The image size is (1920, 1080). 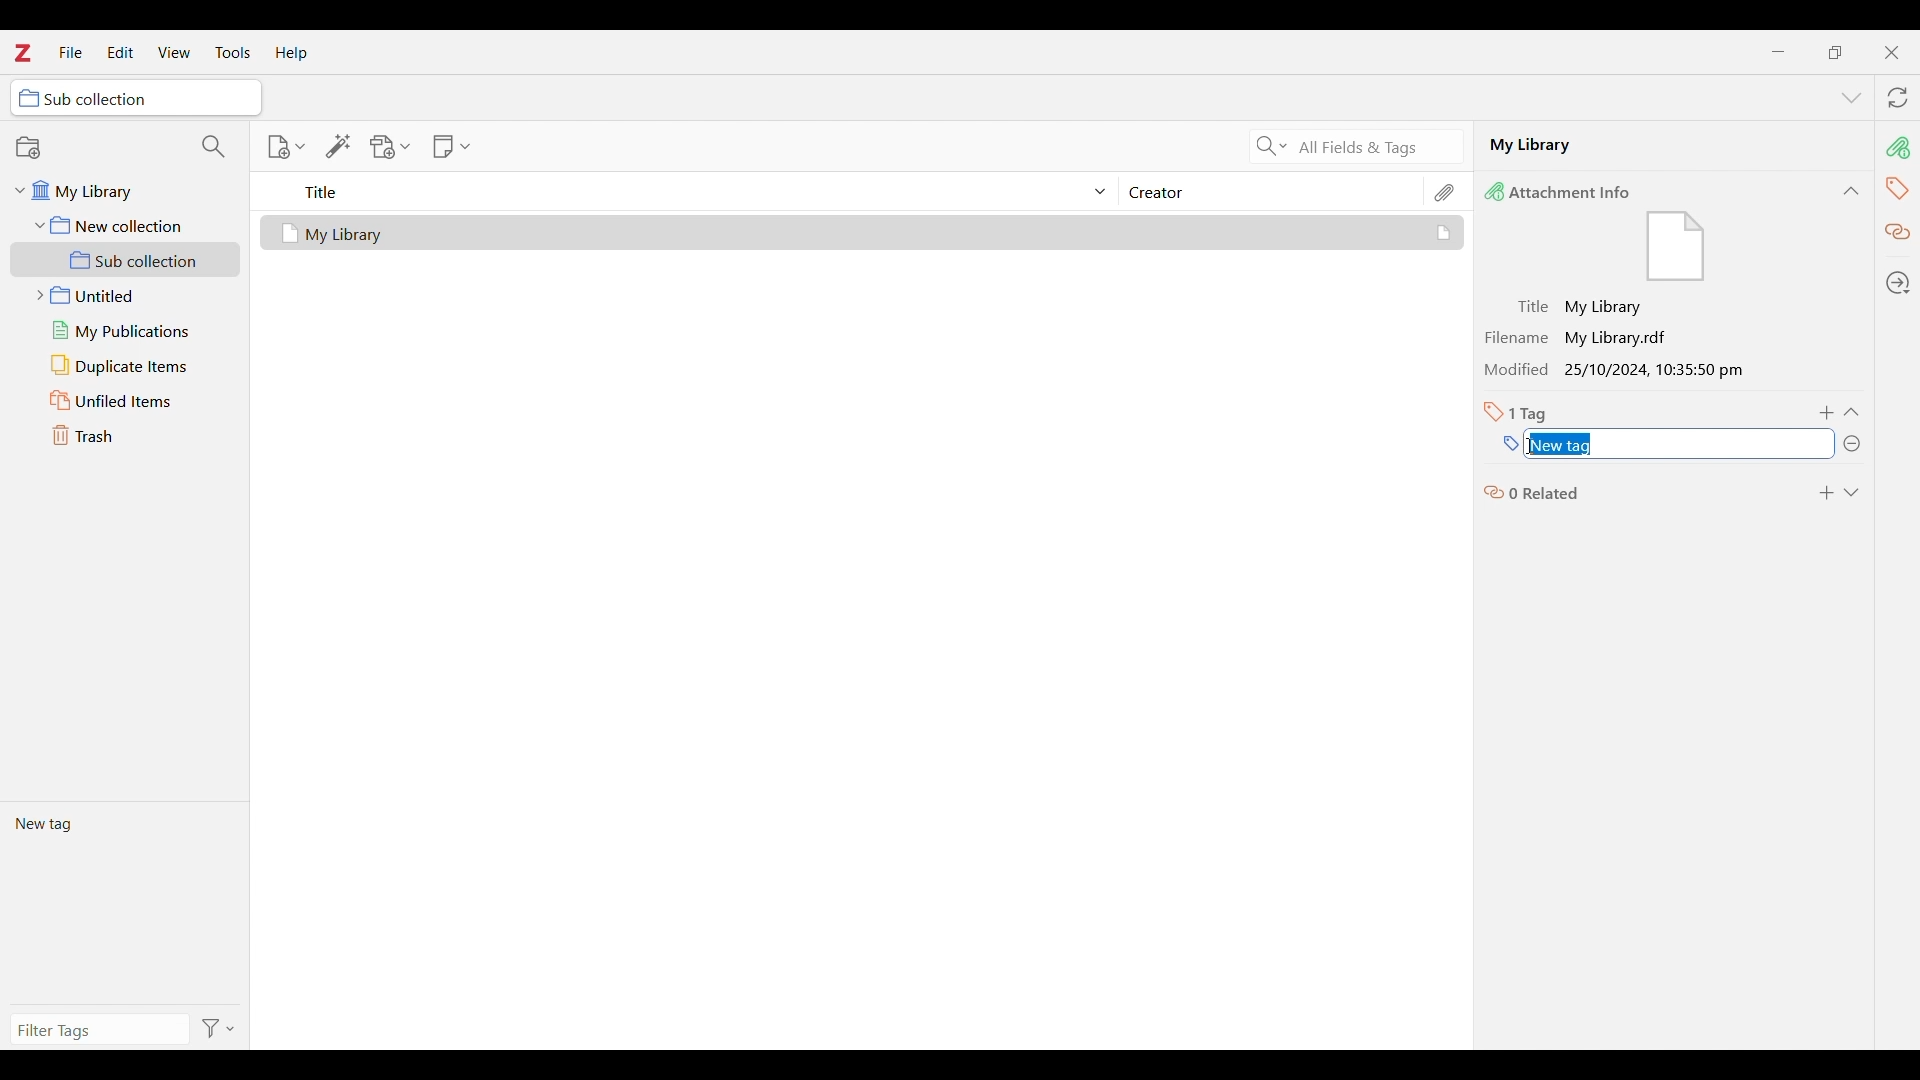 I want to click on Remove, so click(x=1851, y=444).